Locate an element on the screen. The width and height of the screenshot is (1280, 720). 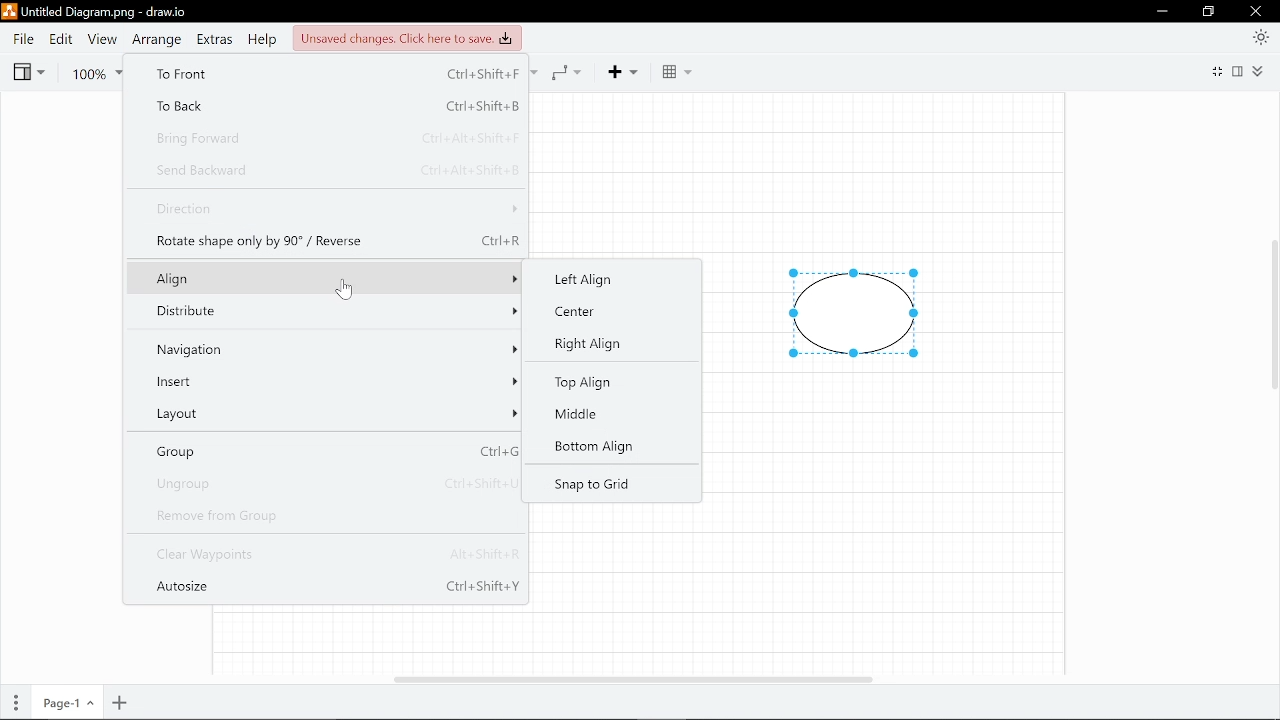
Align is located at coordinates (331, 278).